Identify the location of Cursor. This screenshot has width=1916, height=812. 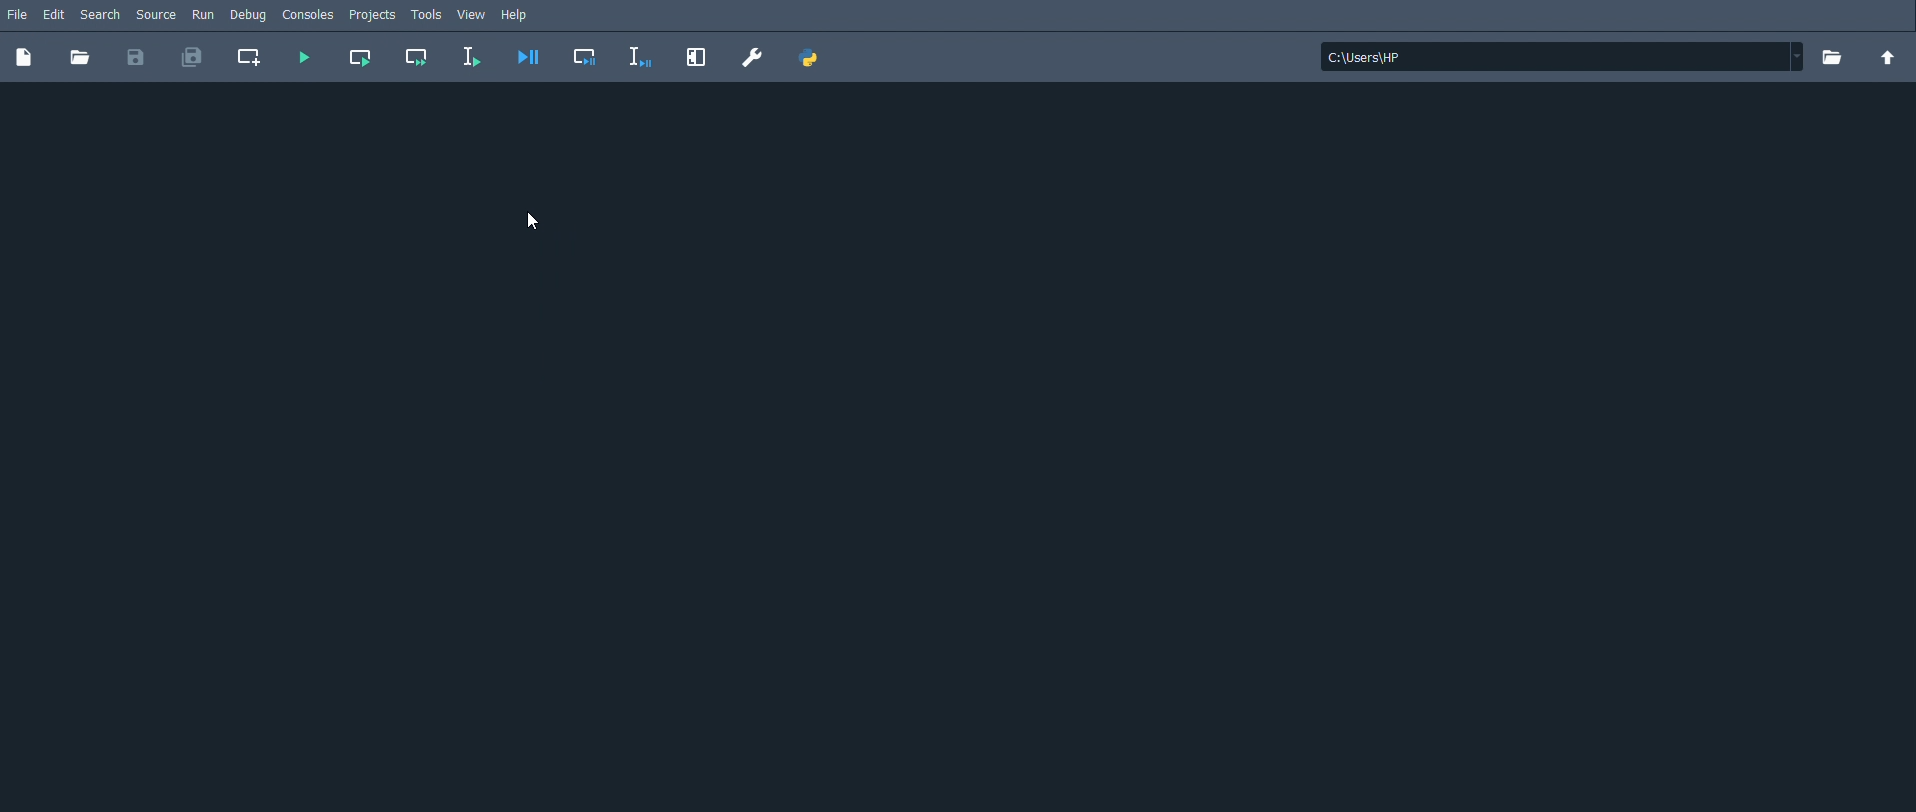
(537, 221).